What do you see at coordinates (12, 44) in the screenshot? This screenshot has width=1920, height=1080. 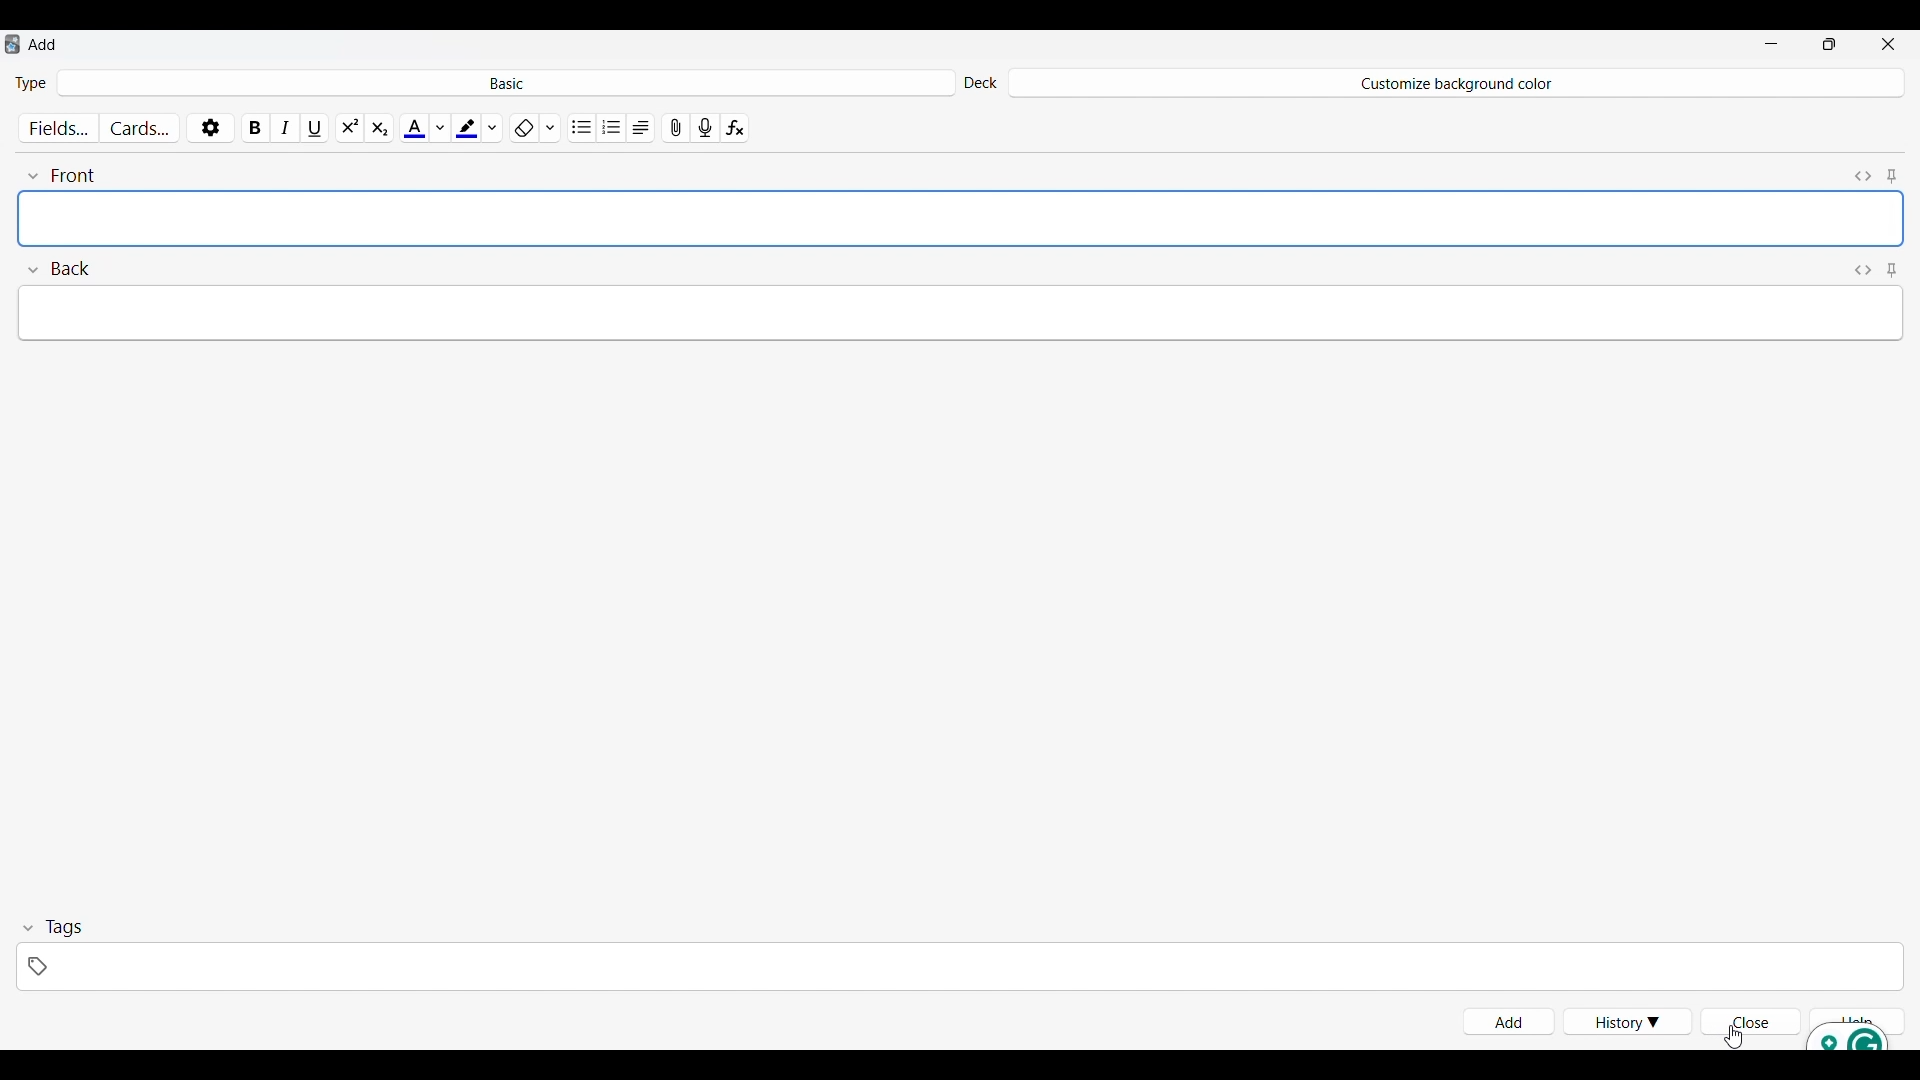 I see `Software logo` at bounding box center [12, 44].